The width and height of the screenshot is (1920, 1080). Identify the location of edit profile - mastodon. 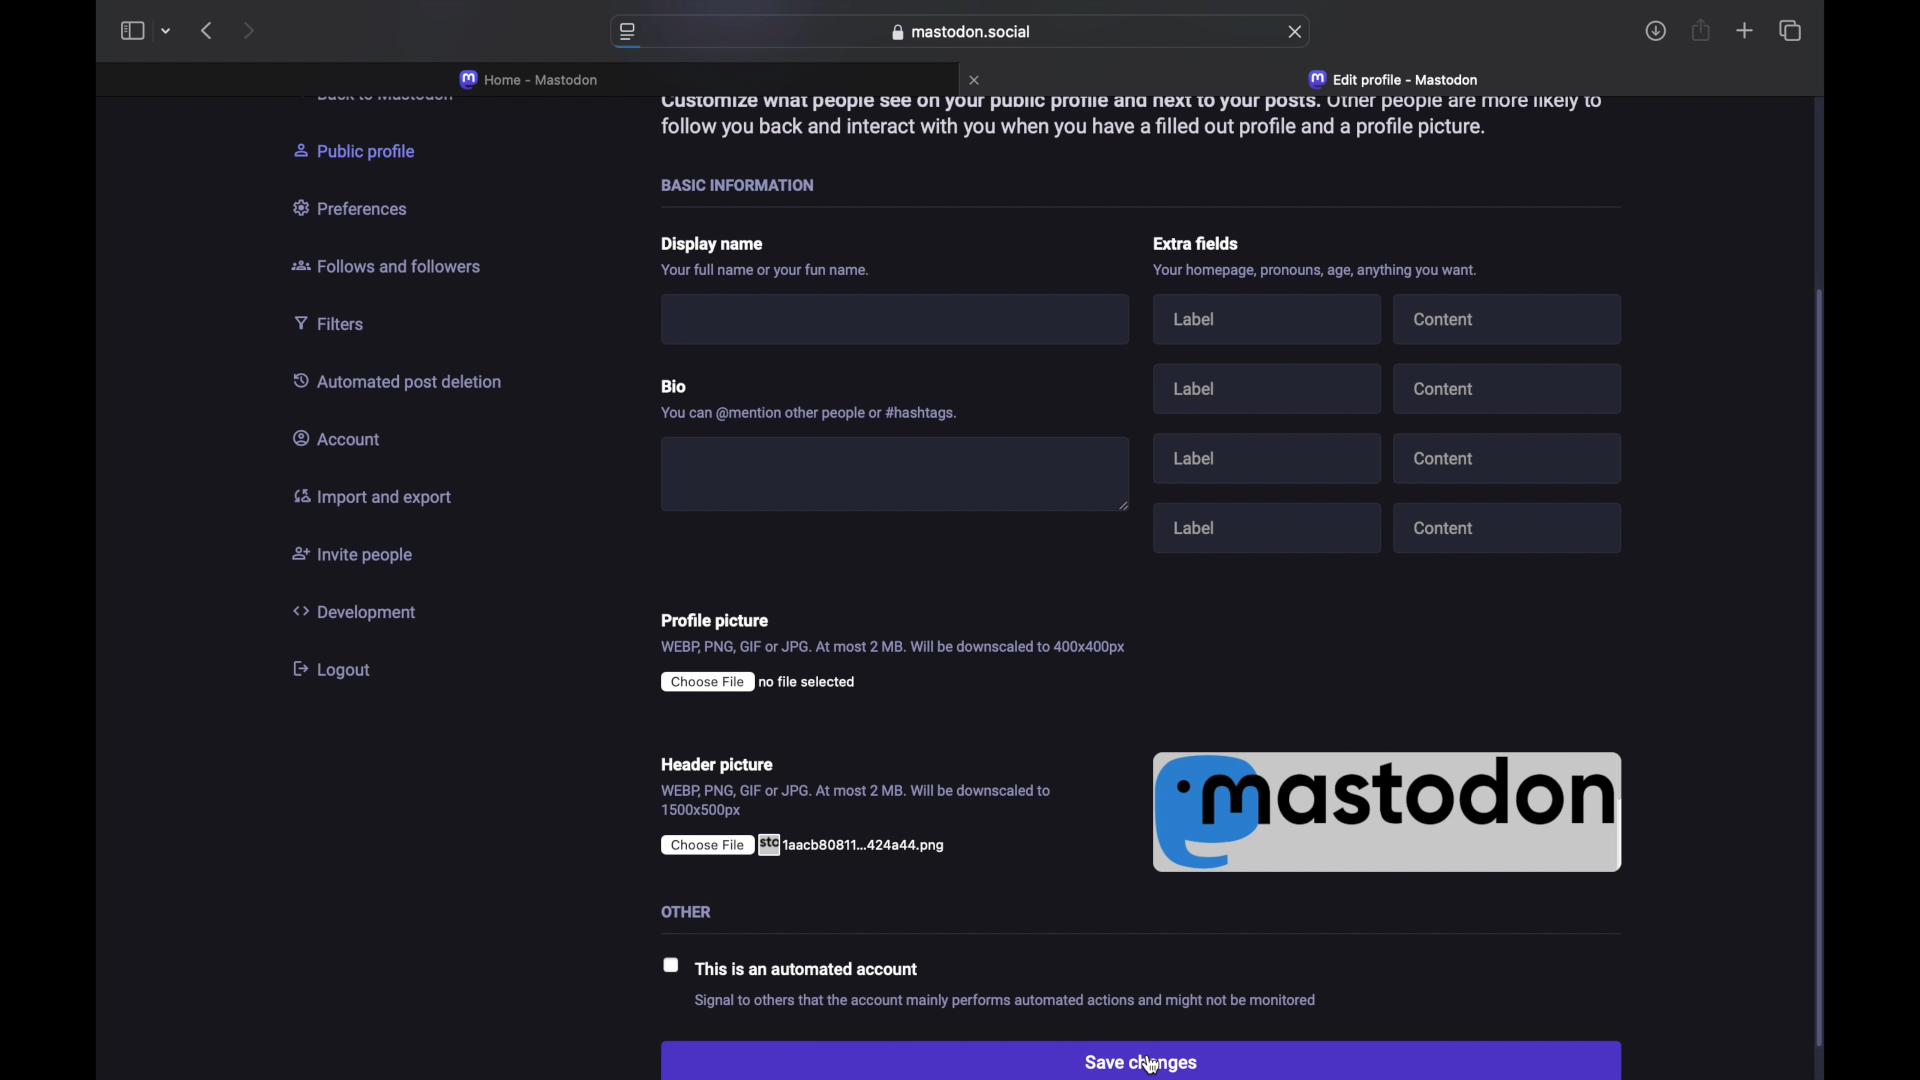
(1397, 80).